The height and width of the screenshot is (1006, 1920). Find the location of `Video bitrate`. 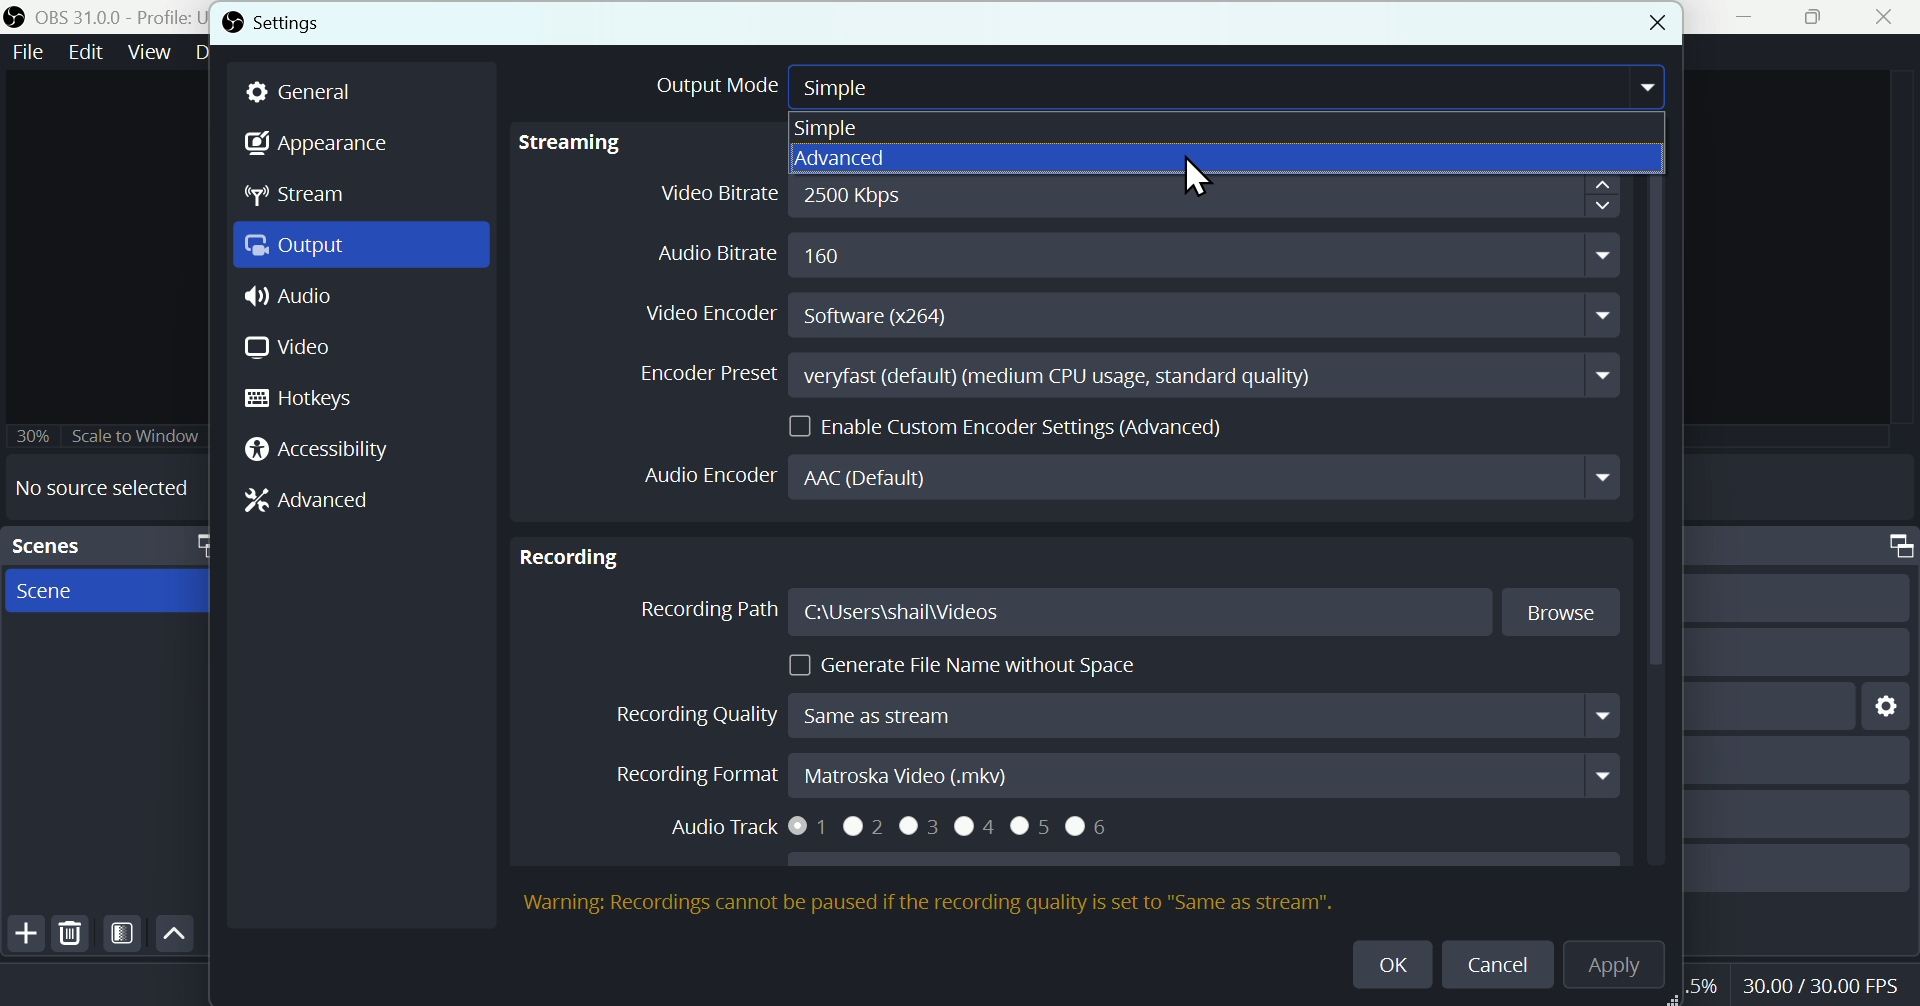

Video bitrate is located at coordinates (1138, 197).